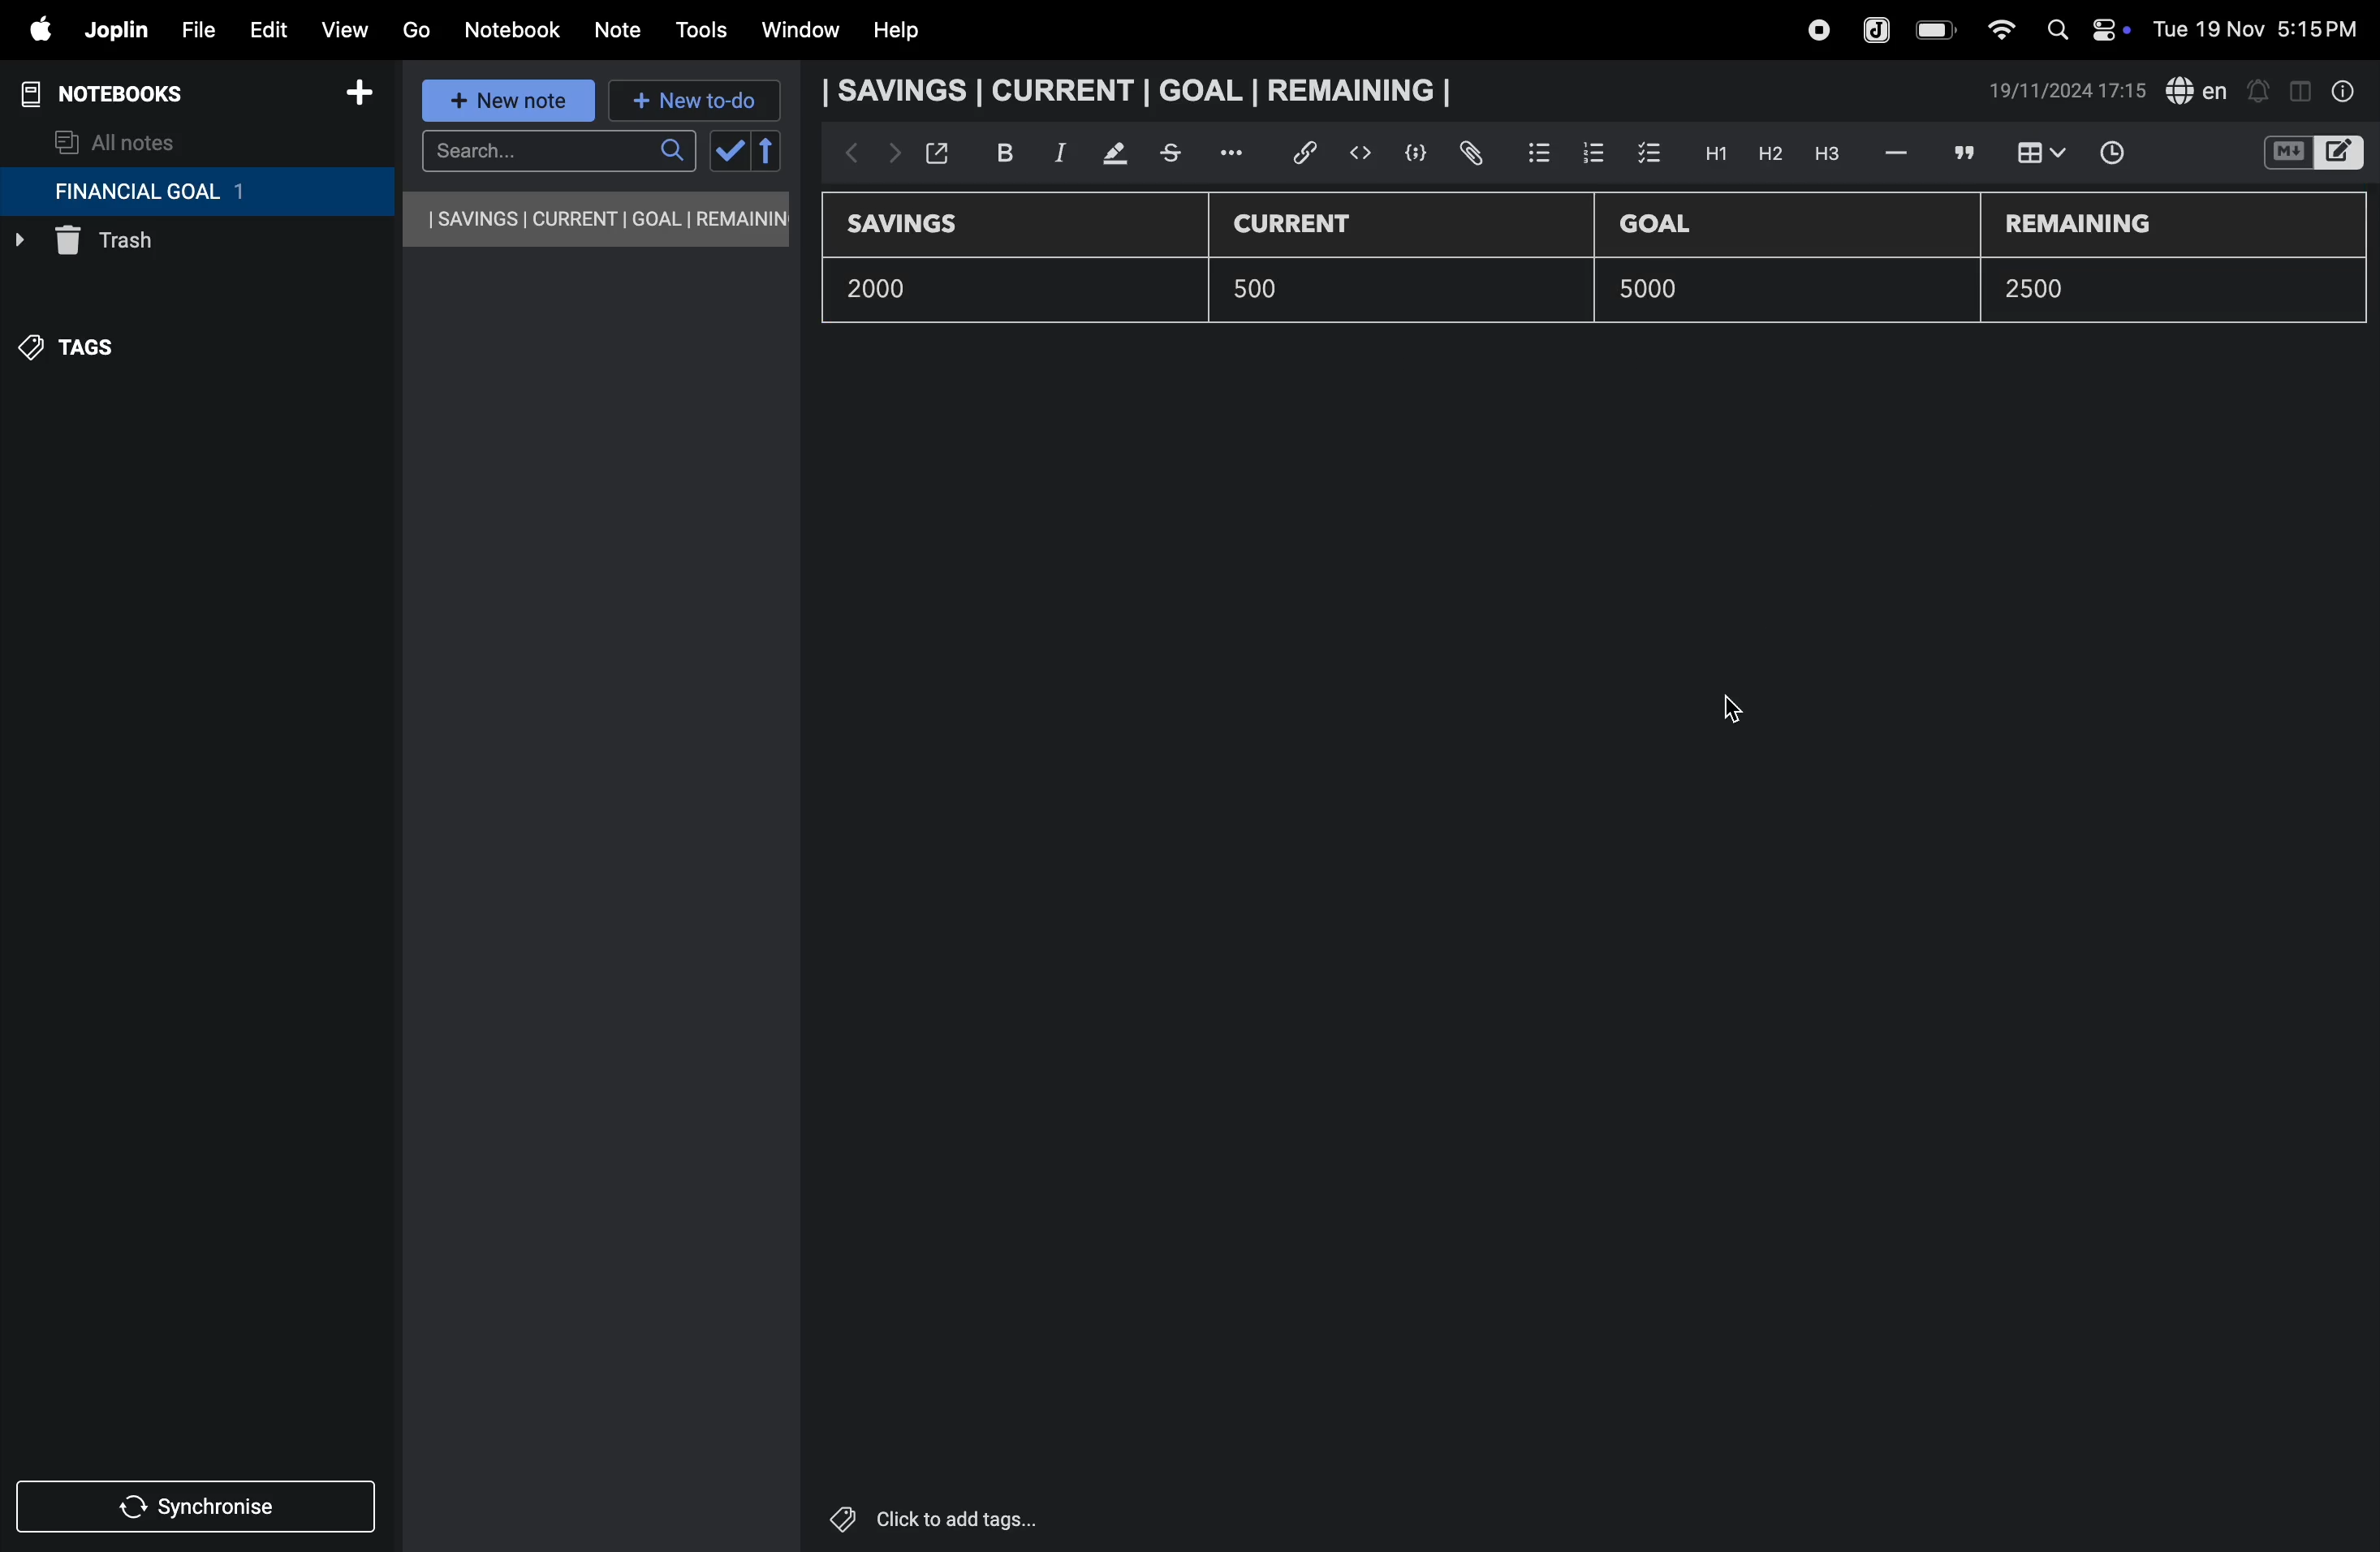  Describe the element at coordinates (1937, 30) in the screenshot. I see `battery` at that location.